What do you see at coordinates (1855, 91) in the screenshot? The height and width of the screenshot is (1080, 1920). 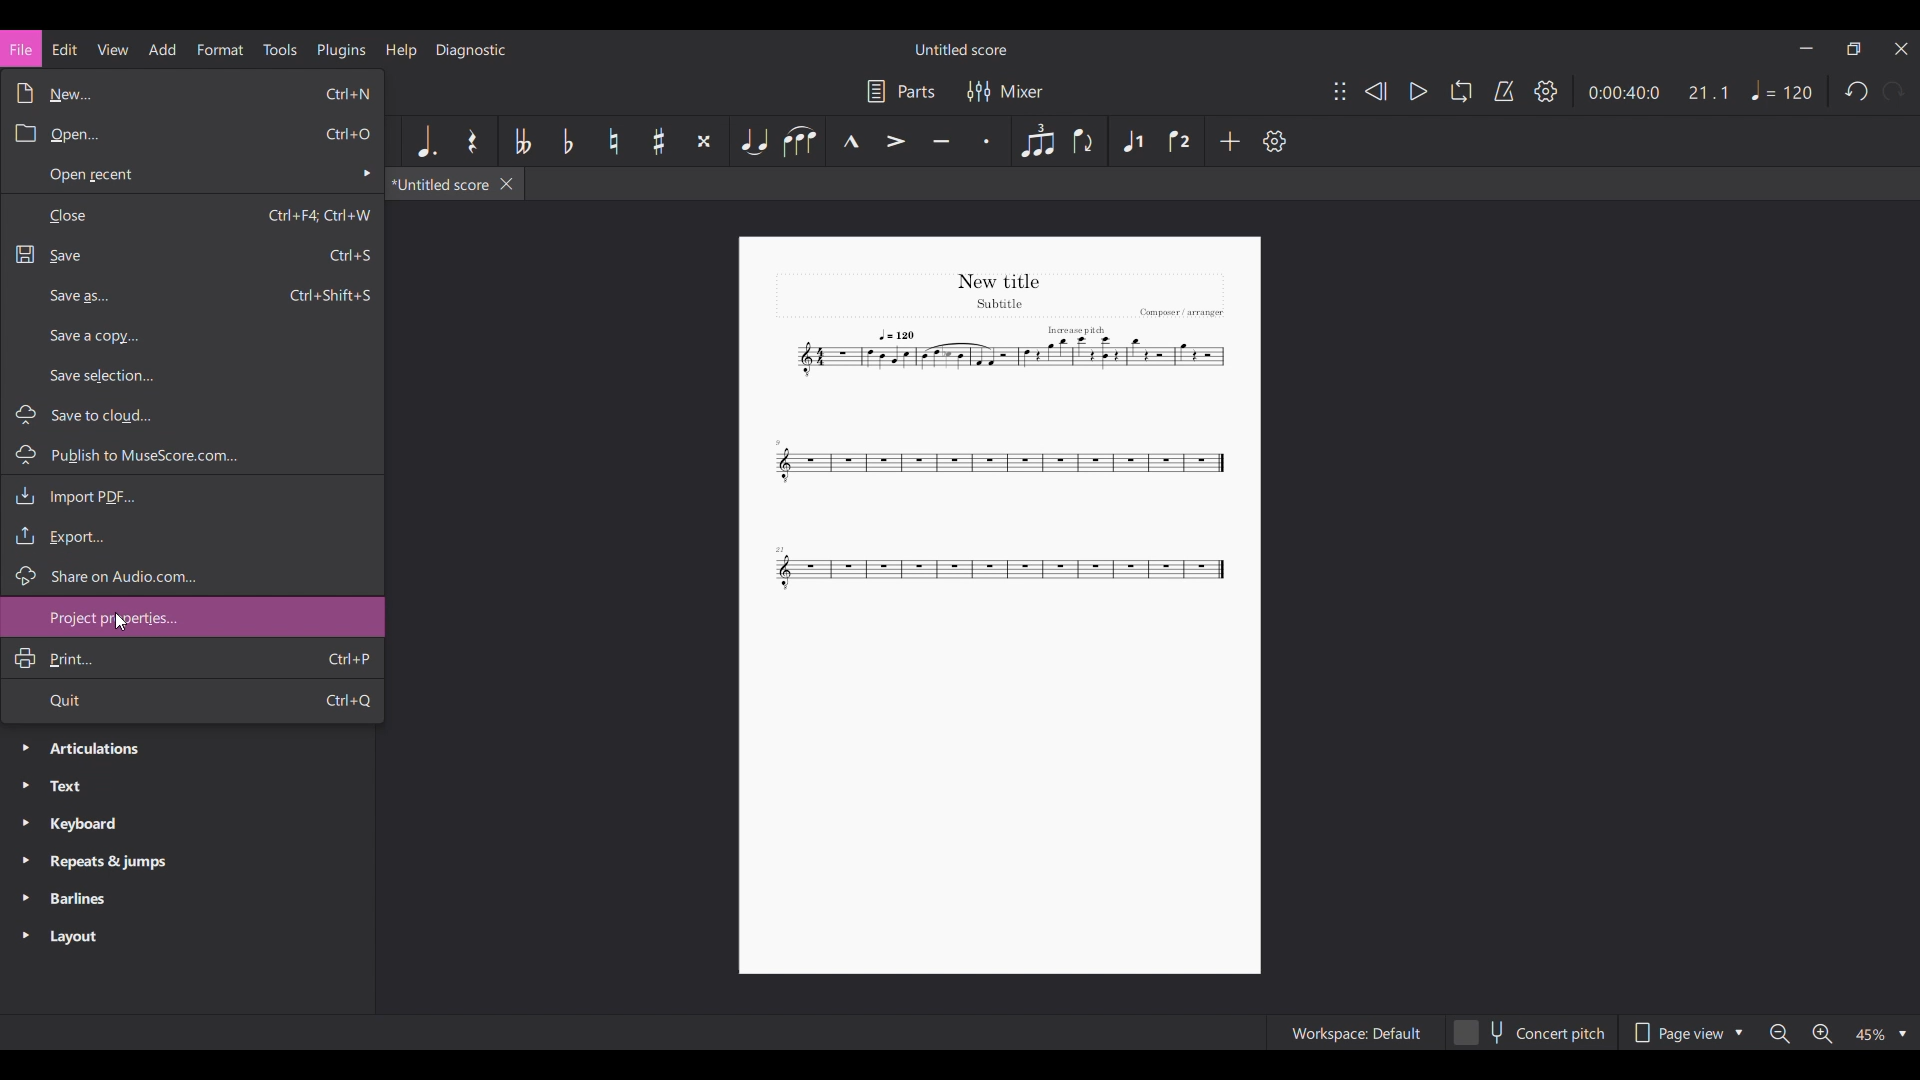 I see `Undo` at bounding box center [1855, 91].